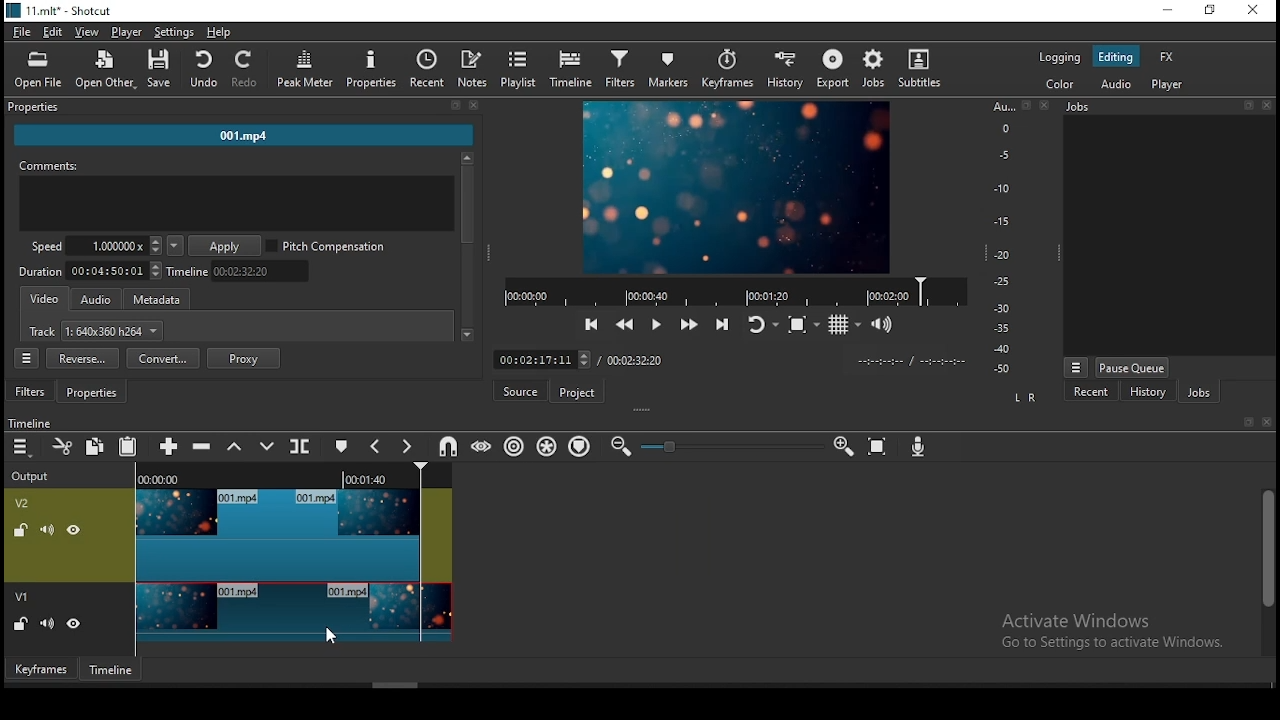  I want to click on create/edit marker, so click(339, 444).